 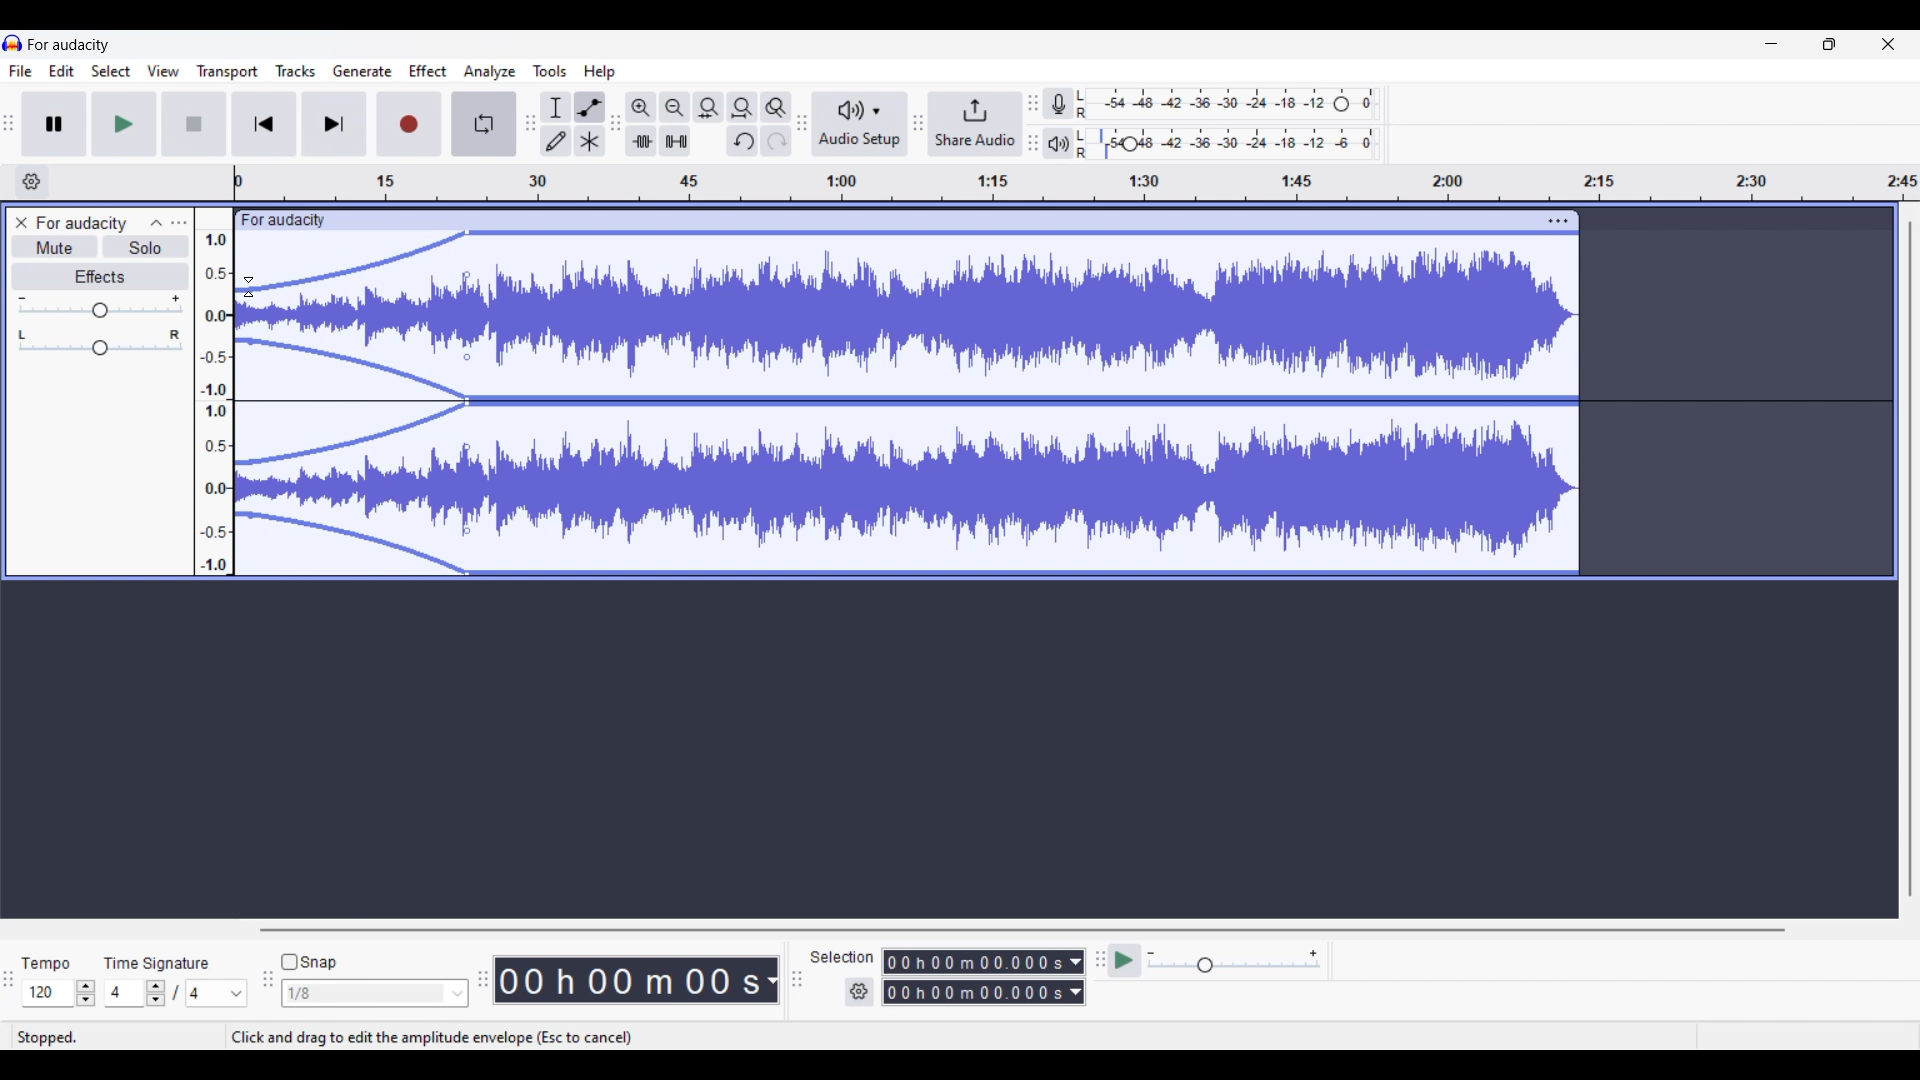 What do you see at coordinates (484, 124) in the screenshot?
I see `Enable looping` at bounding box center [484, 124].